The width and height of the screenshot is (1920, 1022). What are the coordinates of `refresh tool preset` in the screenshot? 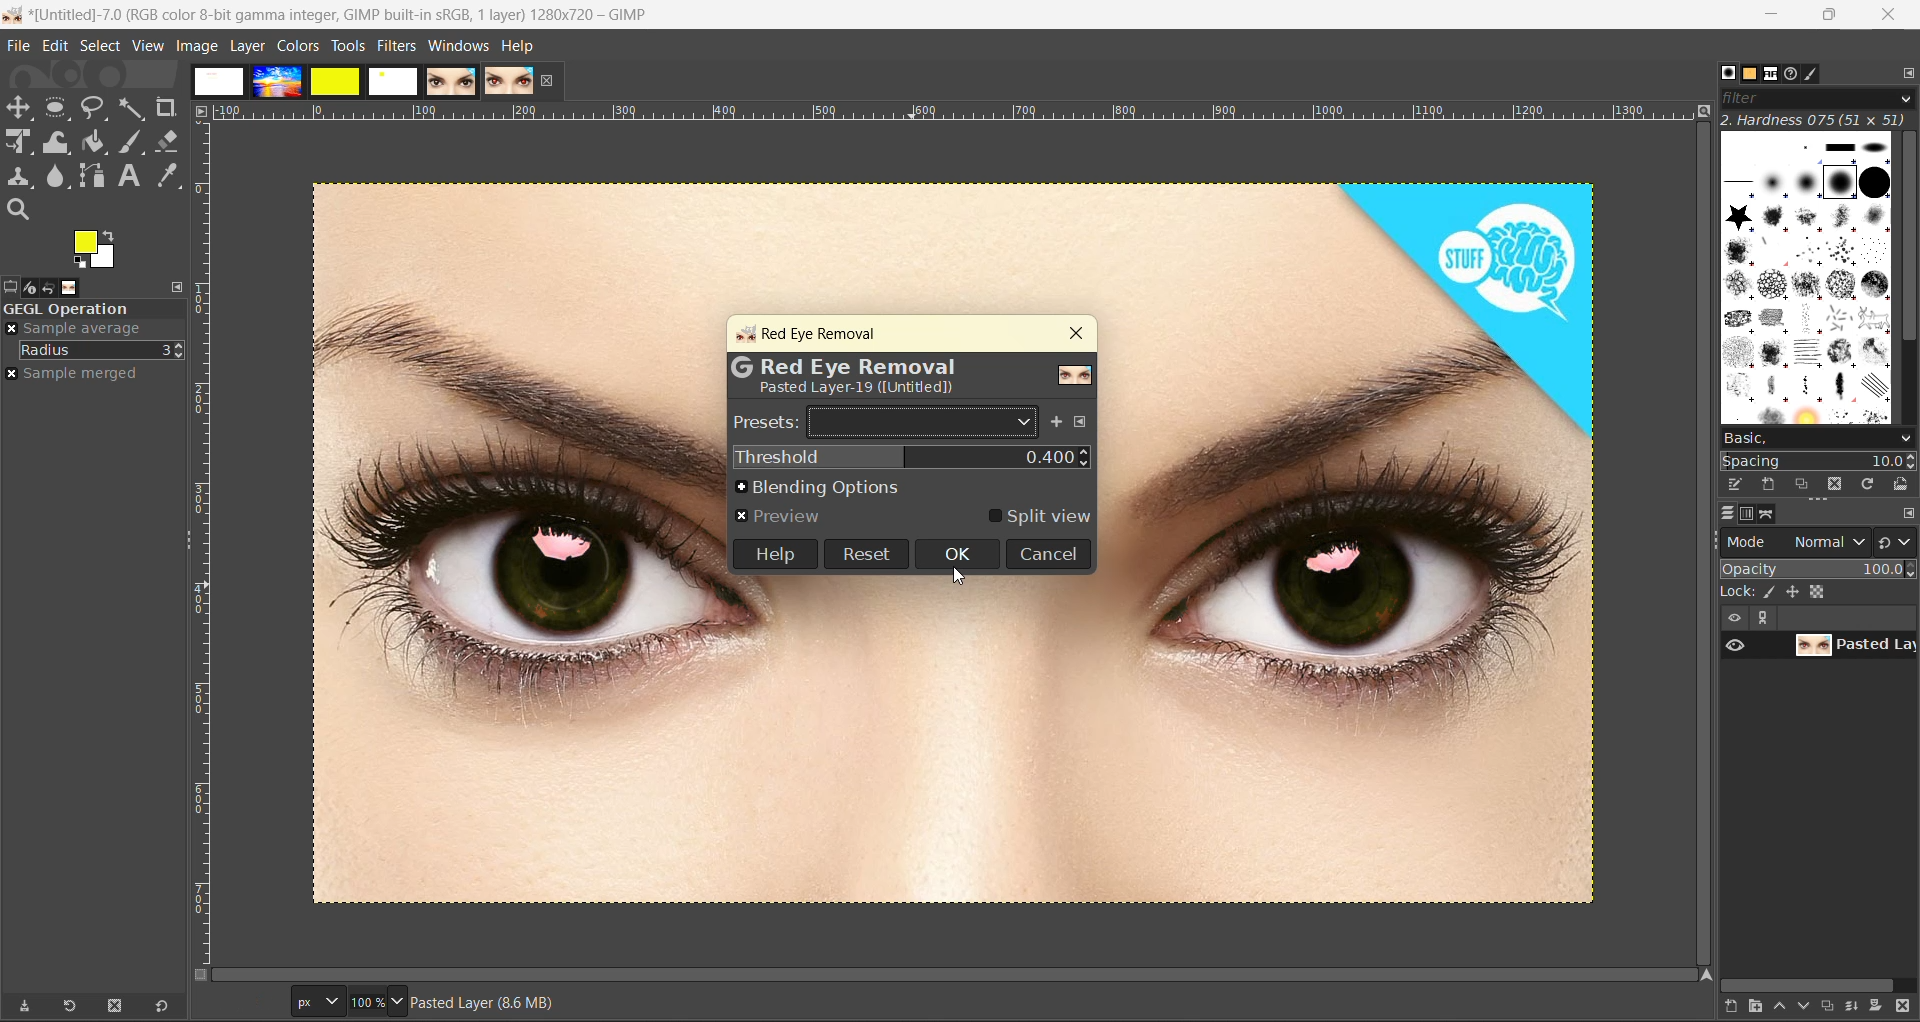 It's located at (67, 1007).